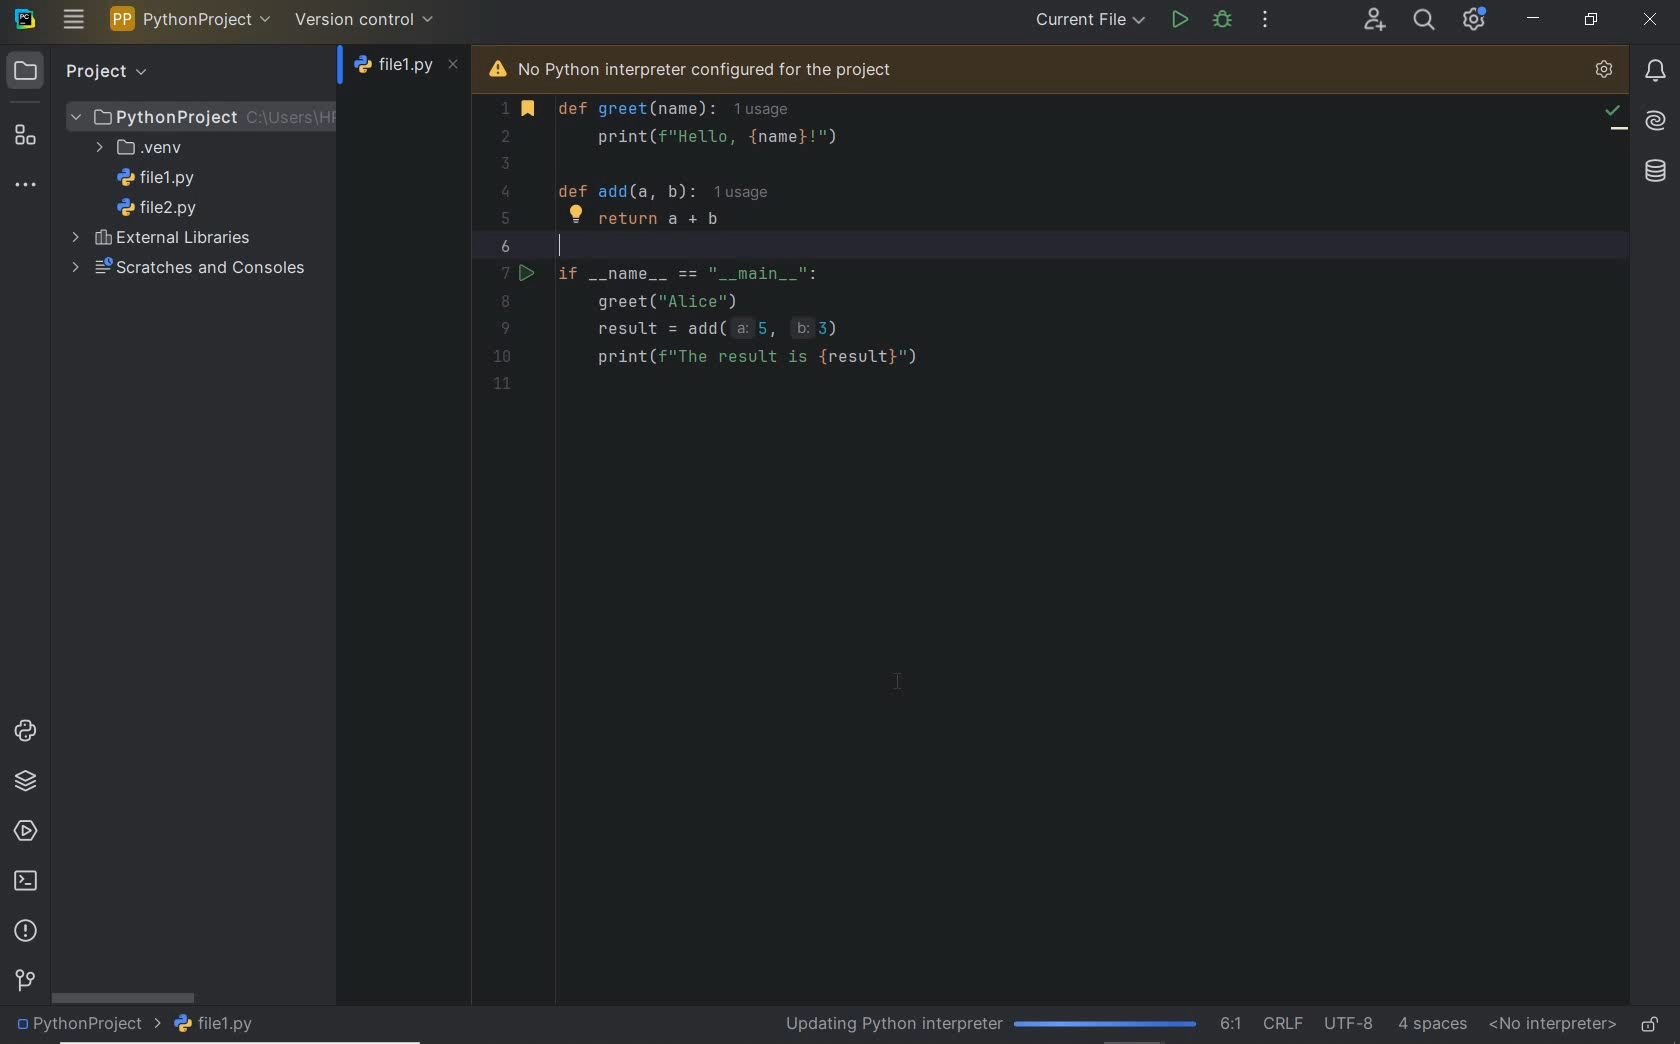  What do you see at coordinates (25, 186) in the screenshot?
I see `more tool windows` at bounding box center [25, 186].